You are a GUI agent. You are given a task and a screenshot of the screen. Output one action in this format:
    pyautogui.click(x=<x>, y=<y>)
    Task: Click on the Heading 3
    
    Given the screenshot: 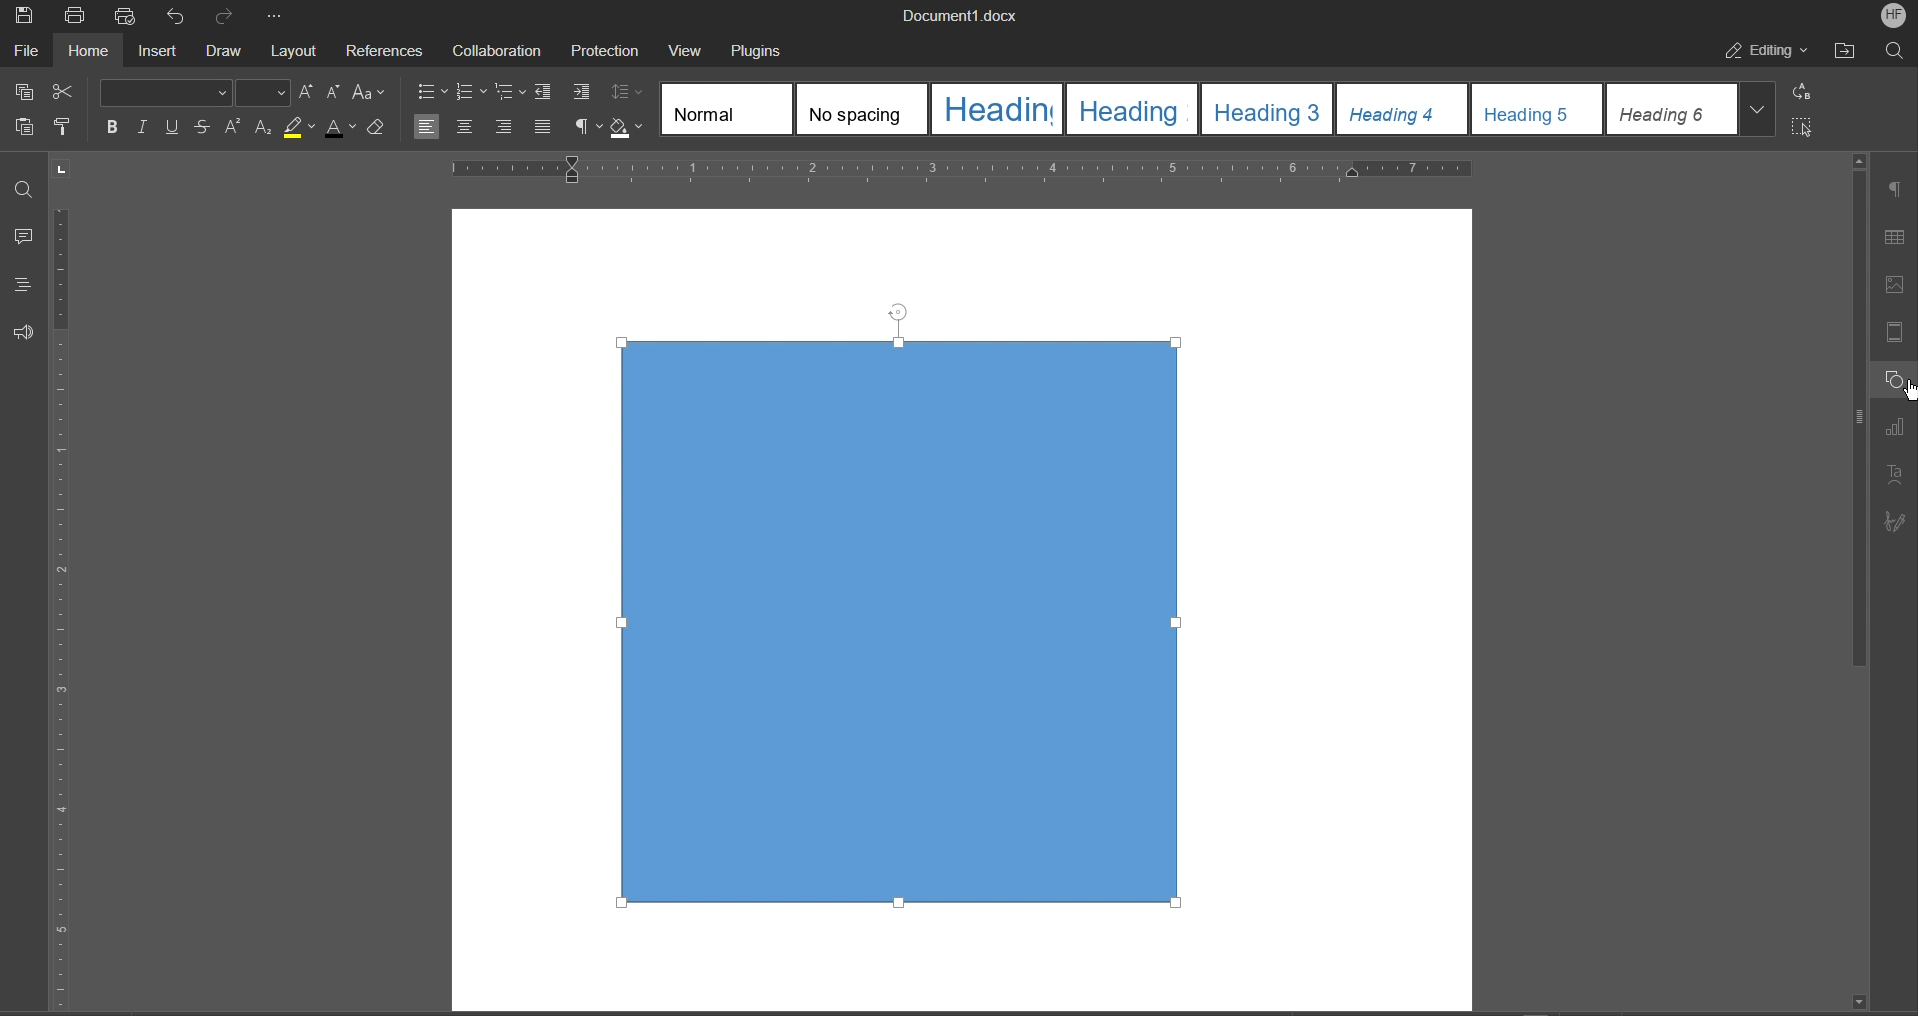 What is the action you would take?
    pyautogui.click(x=1267, y=109)
    